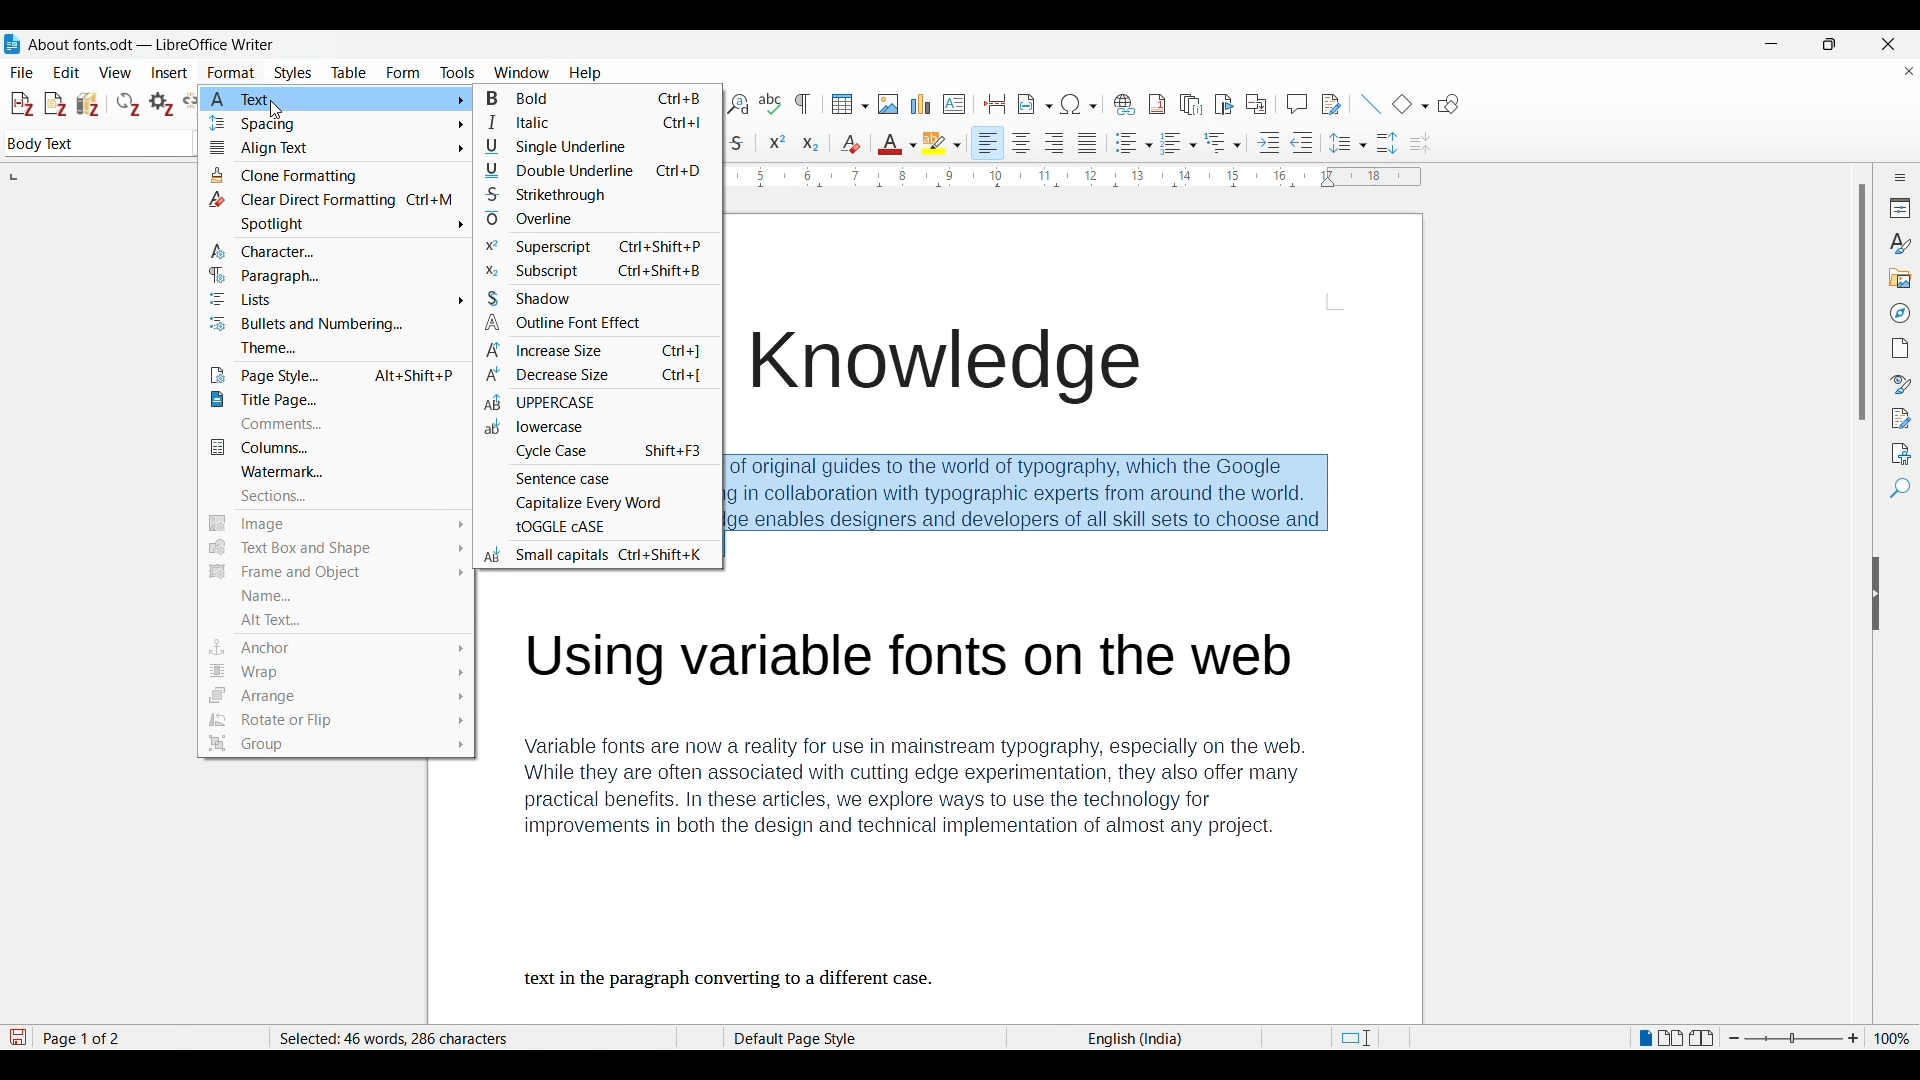 This screenshot has width=1920, height=1080. What do you see at coordinates (1039, 505) in the screenshot?
I see `Paragraph selected by cursor` at bounding box center [1039, 505].